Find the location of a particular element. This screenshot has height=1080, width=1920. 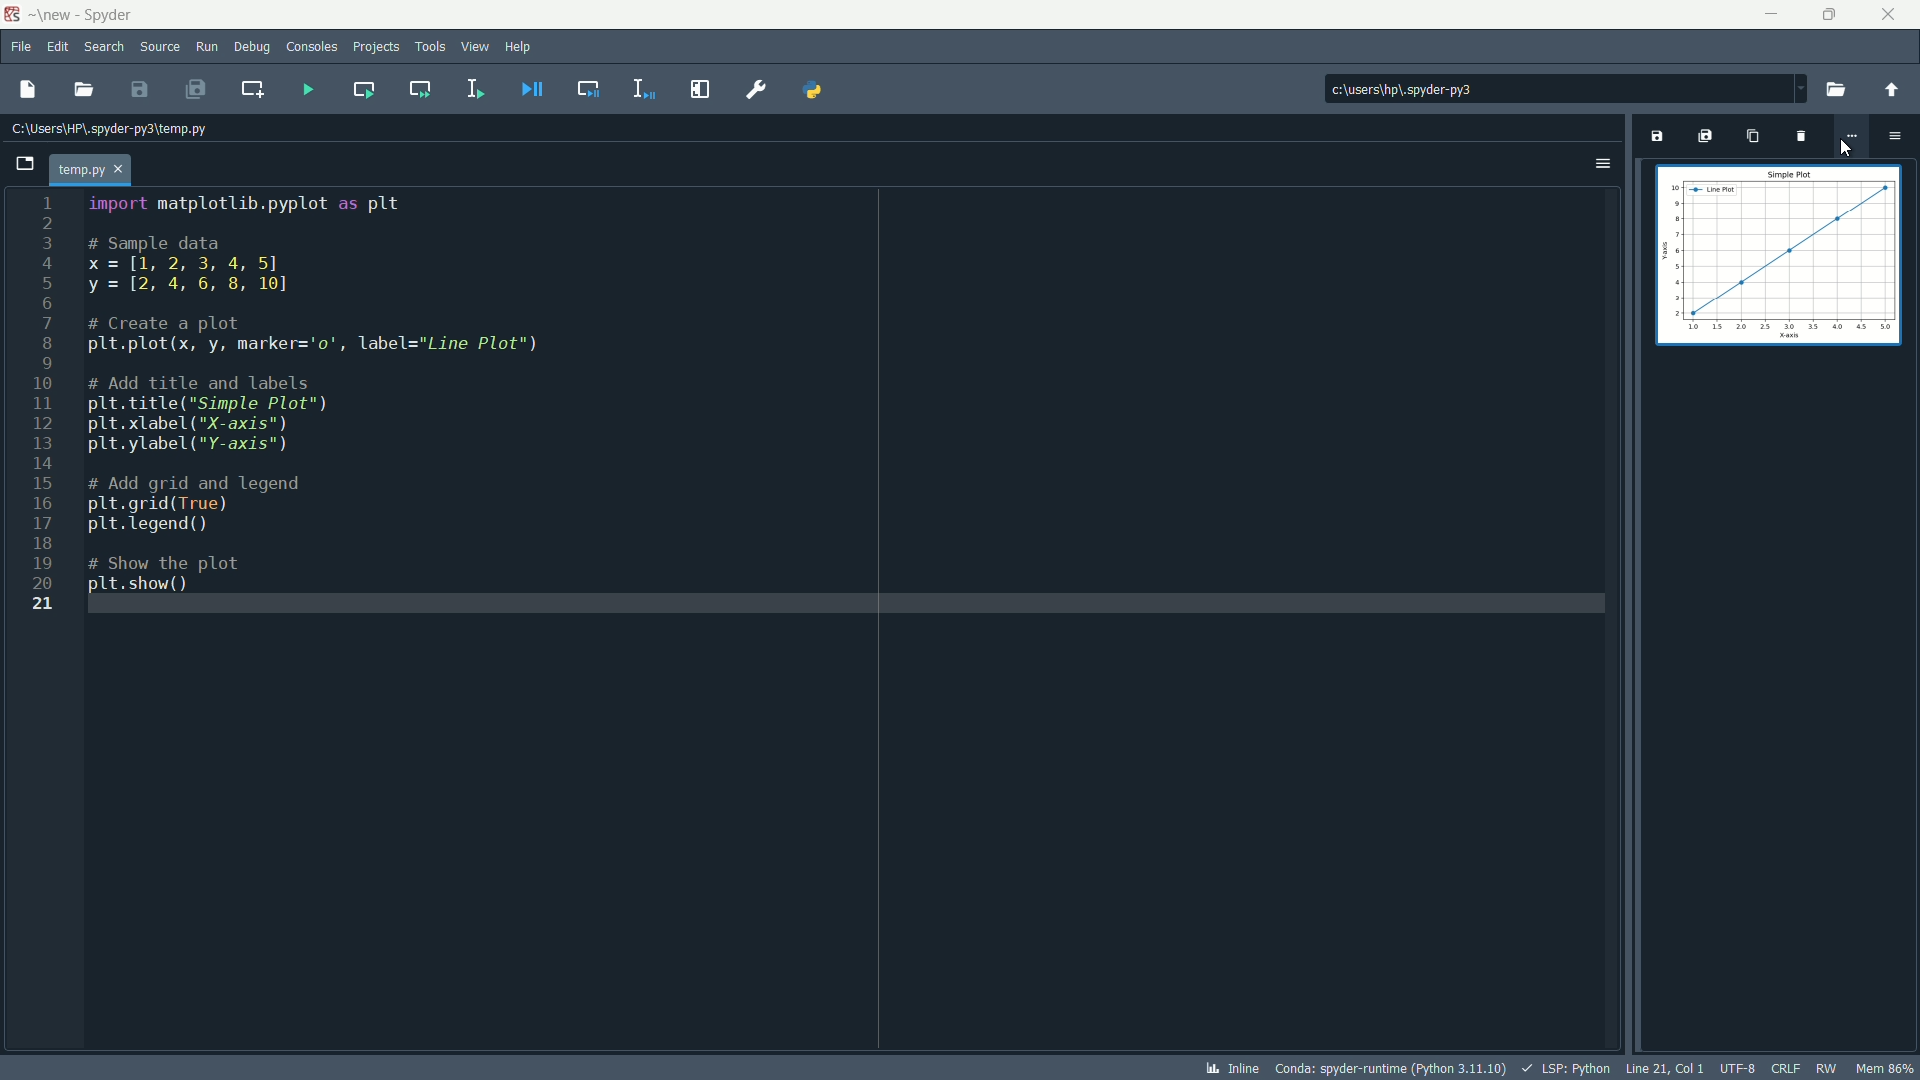

run selection or current line is located at coordinates (474, 88).